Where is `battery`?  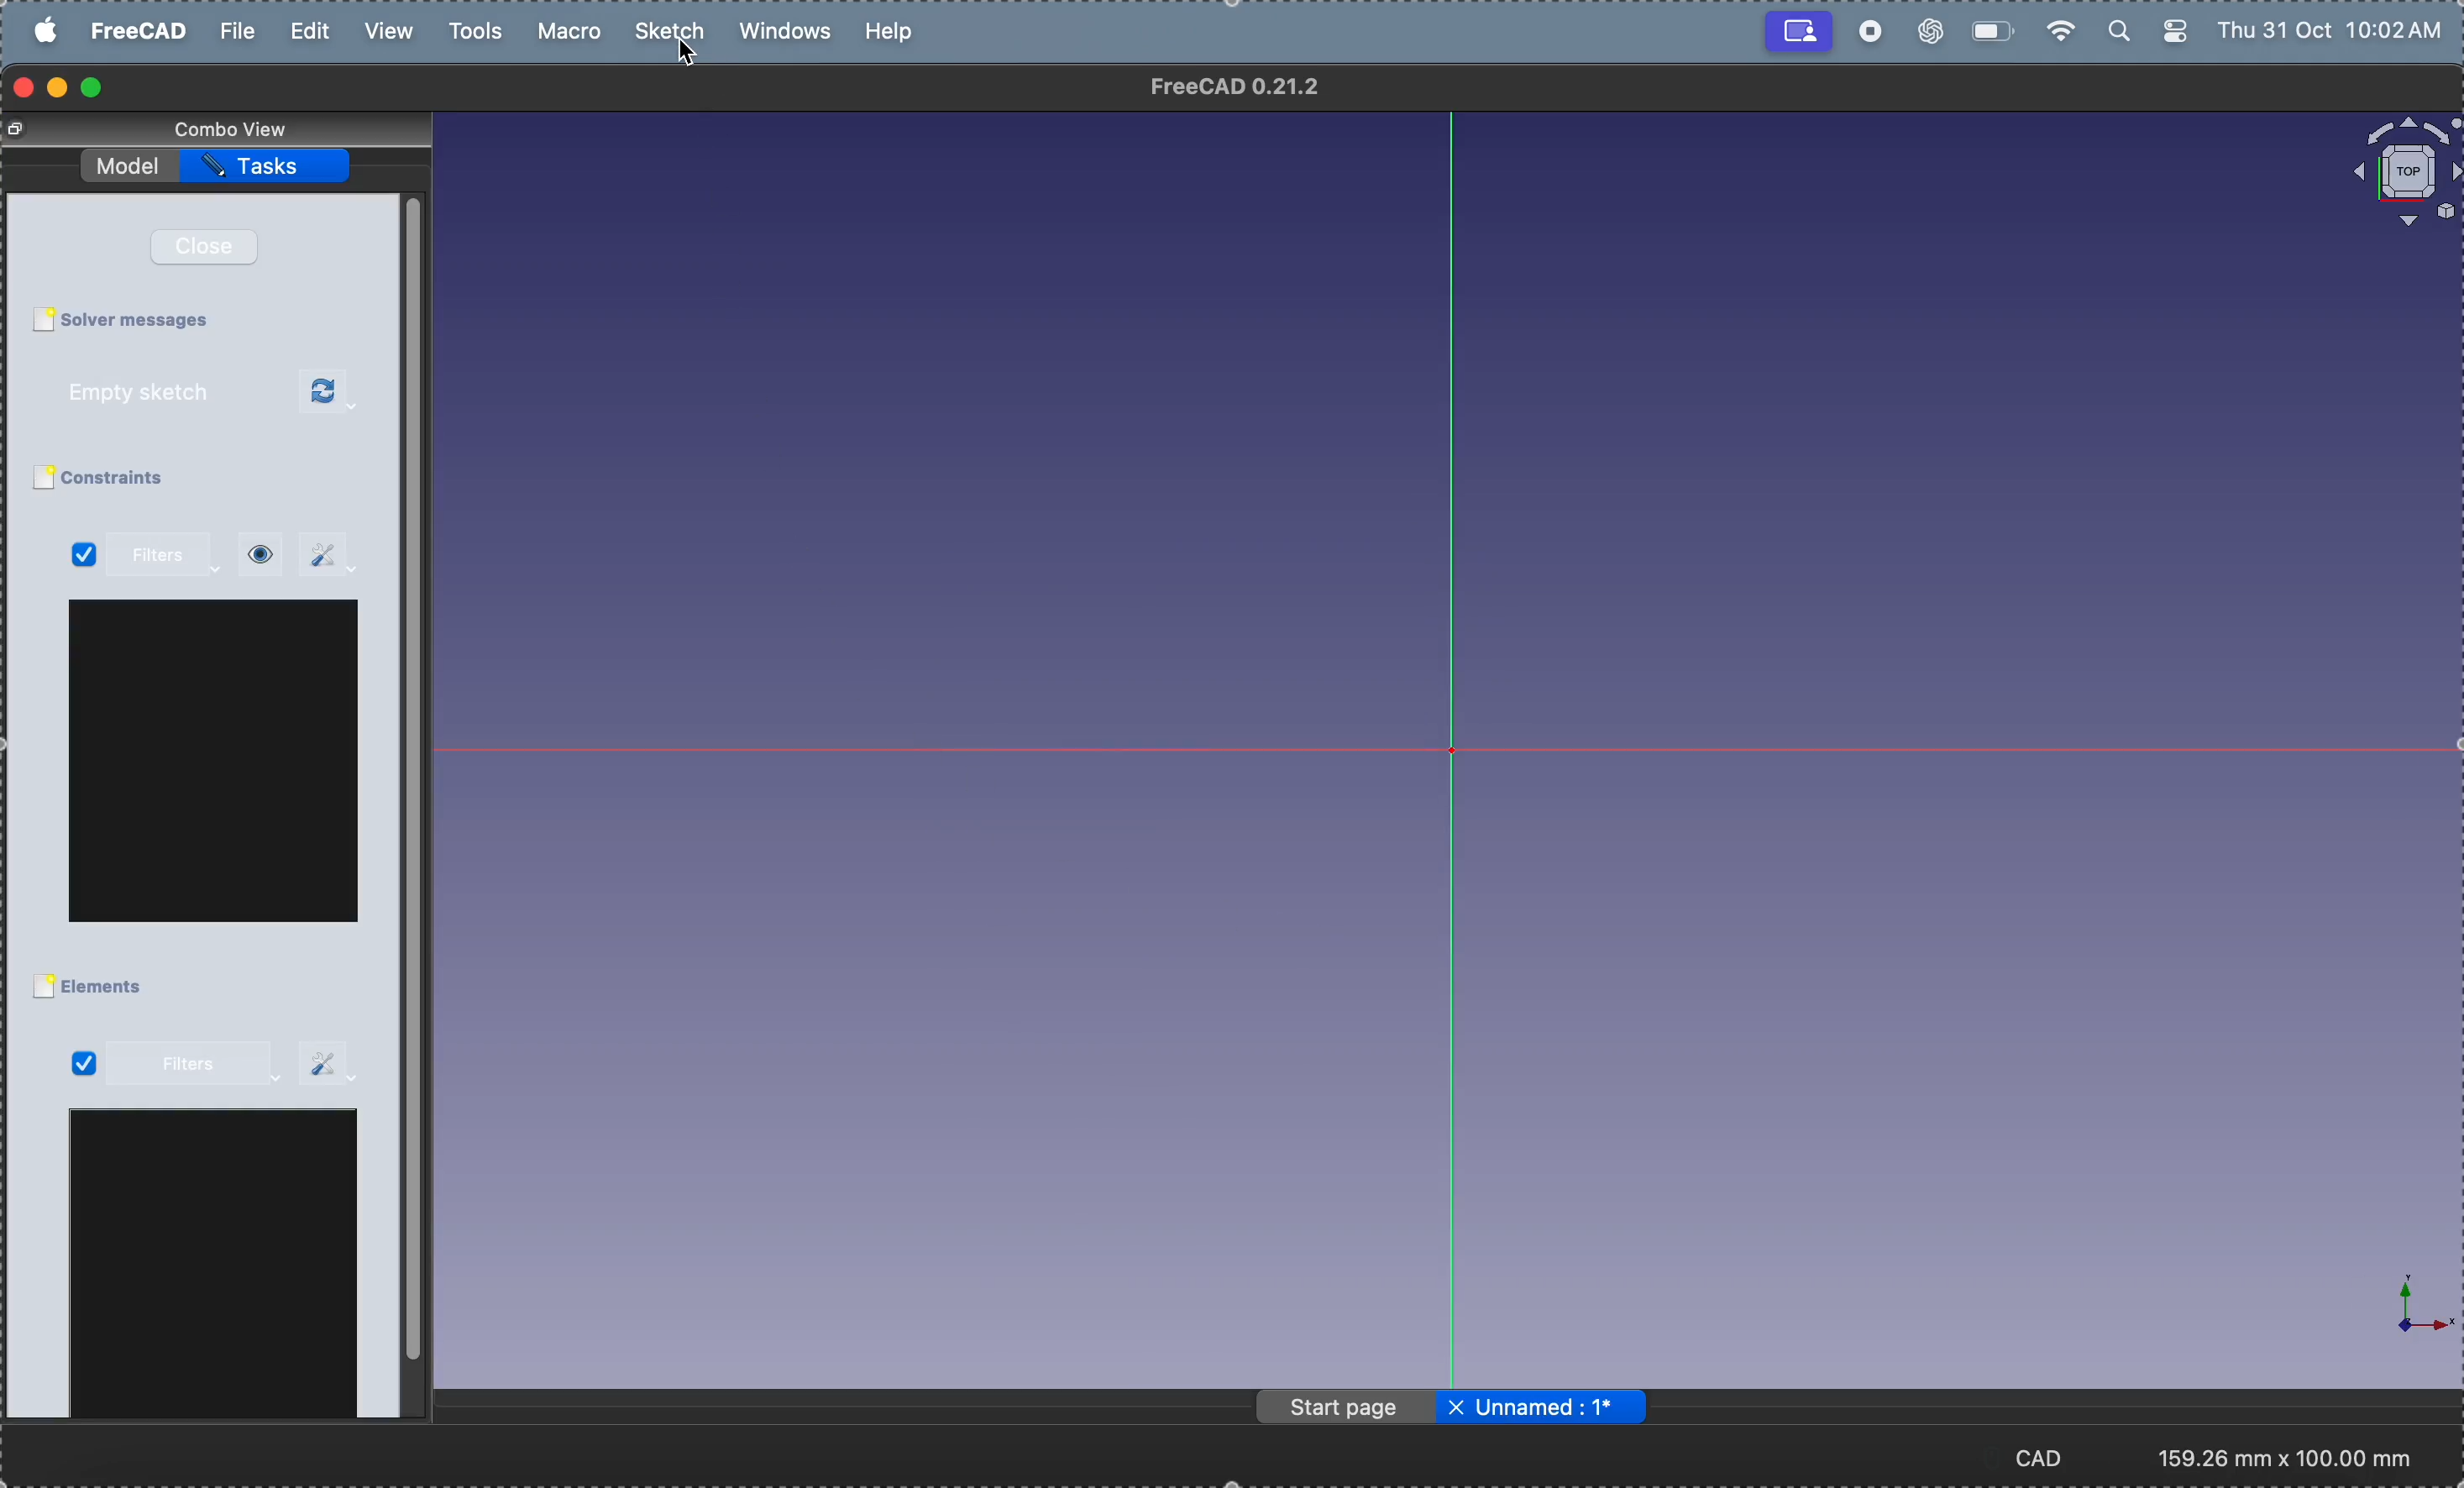
battery is located at coordinates (1989, 28).